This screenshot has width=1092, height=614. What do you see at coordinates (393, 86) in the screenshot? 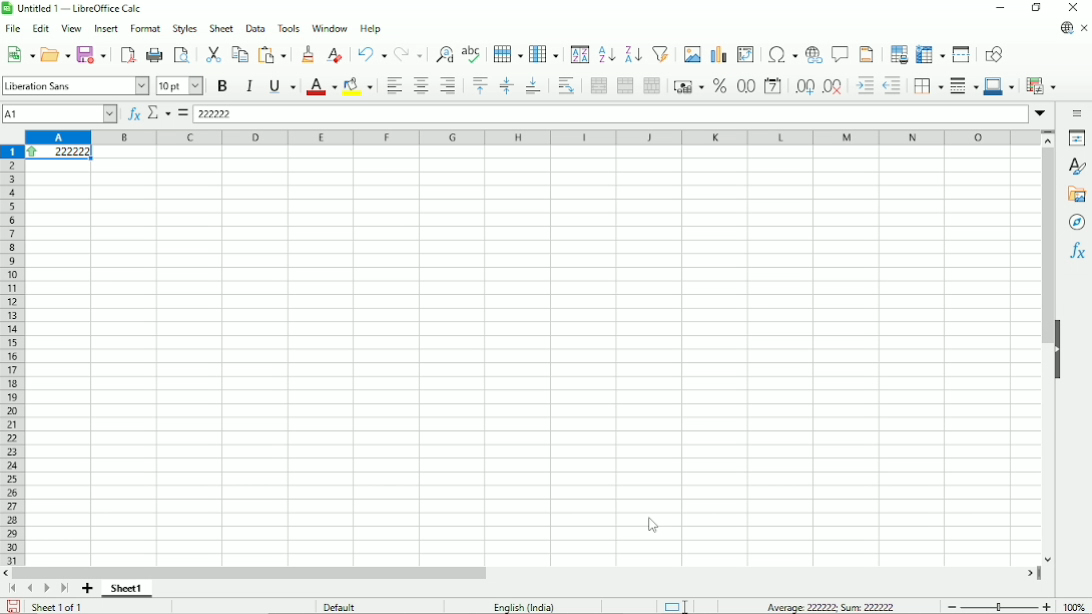
I see `Align left` at bounding box center [393, 86].